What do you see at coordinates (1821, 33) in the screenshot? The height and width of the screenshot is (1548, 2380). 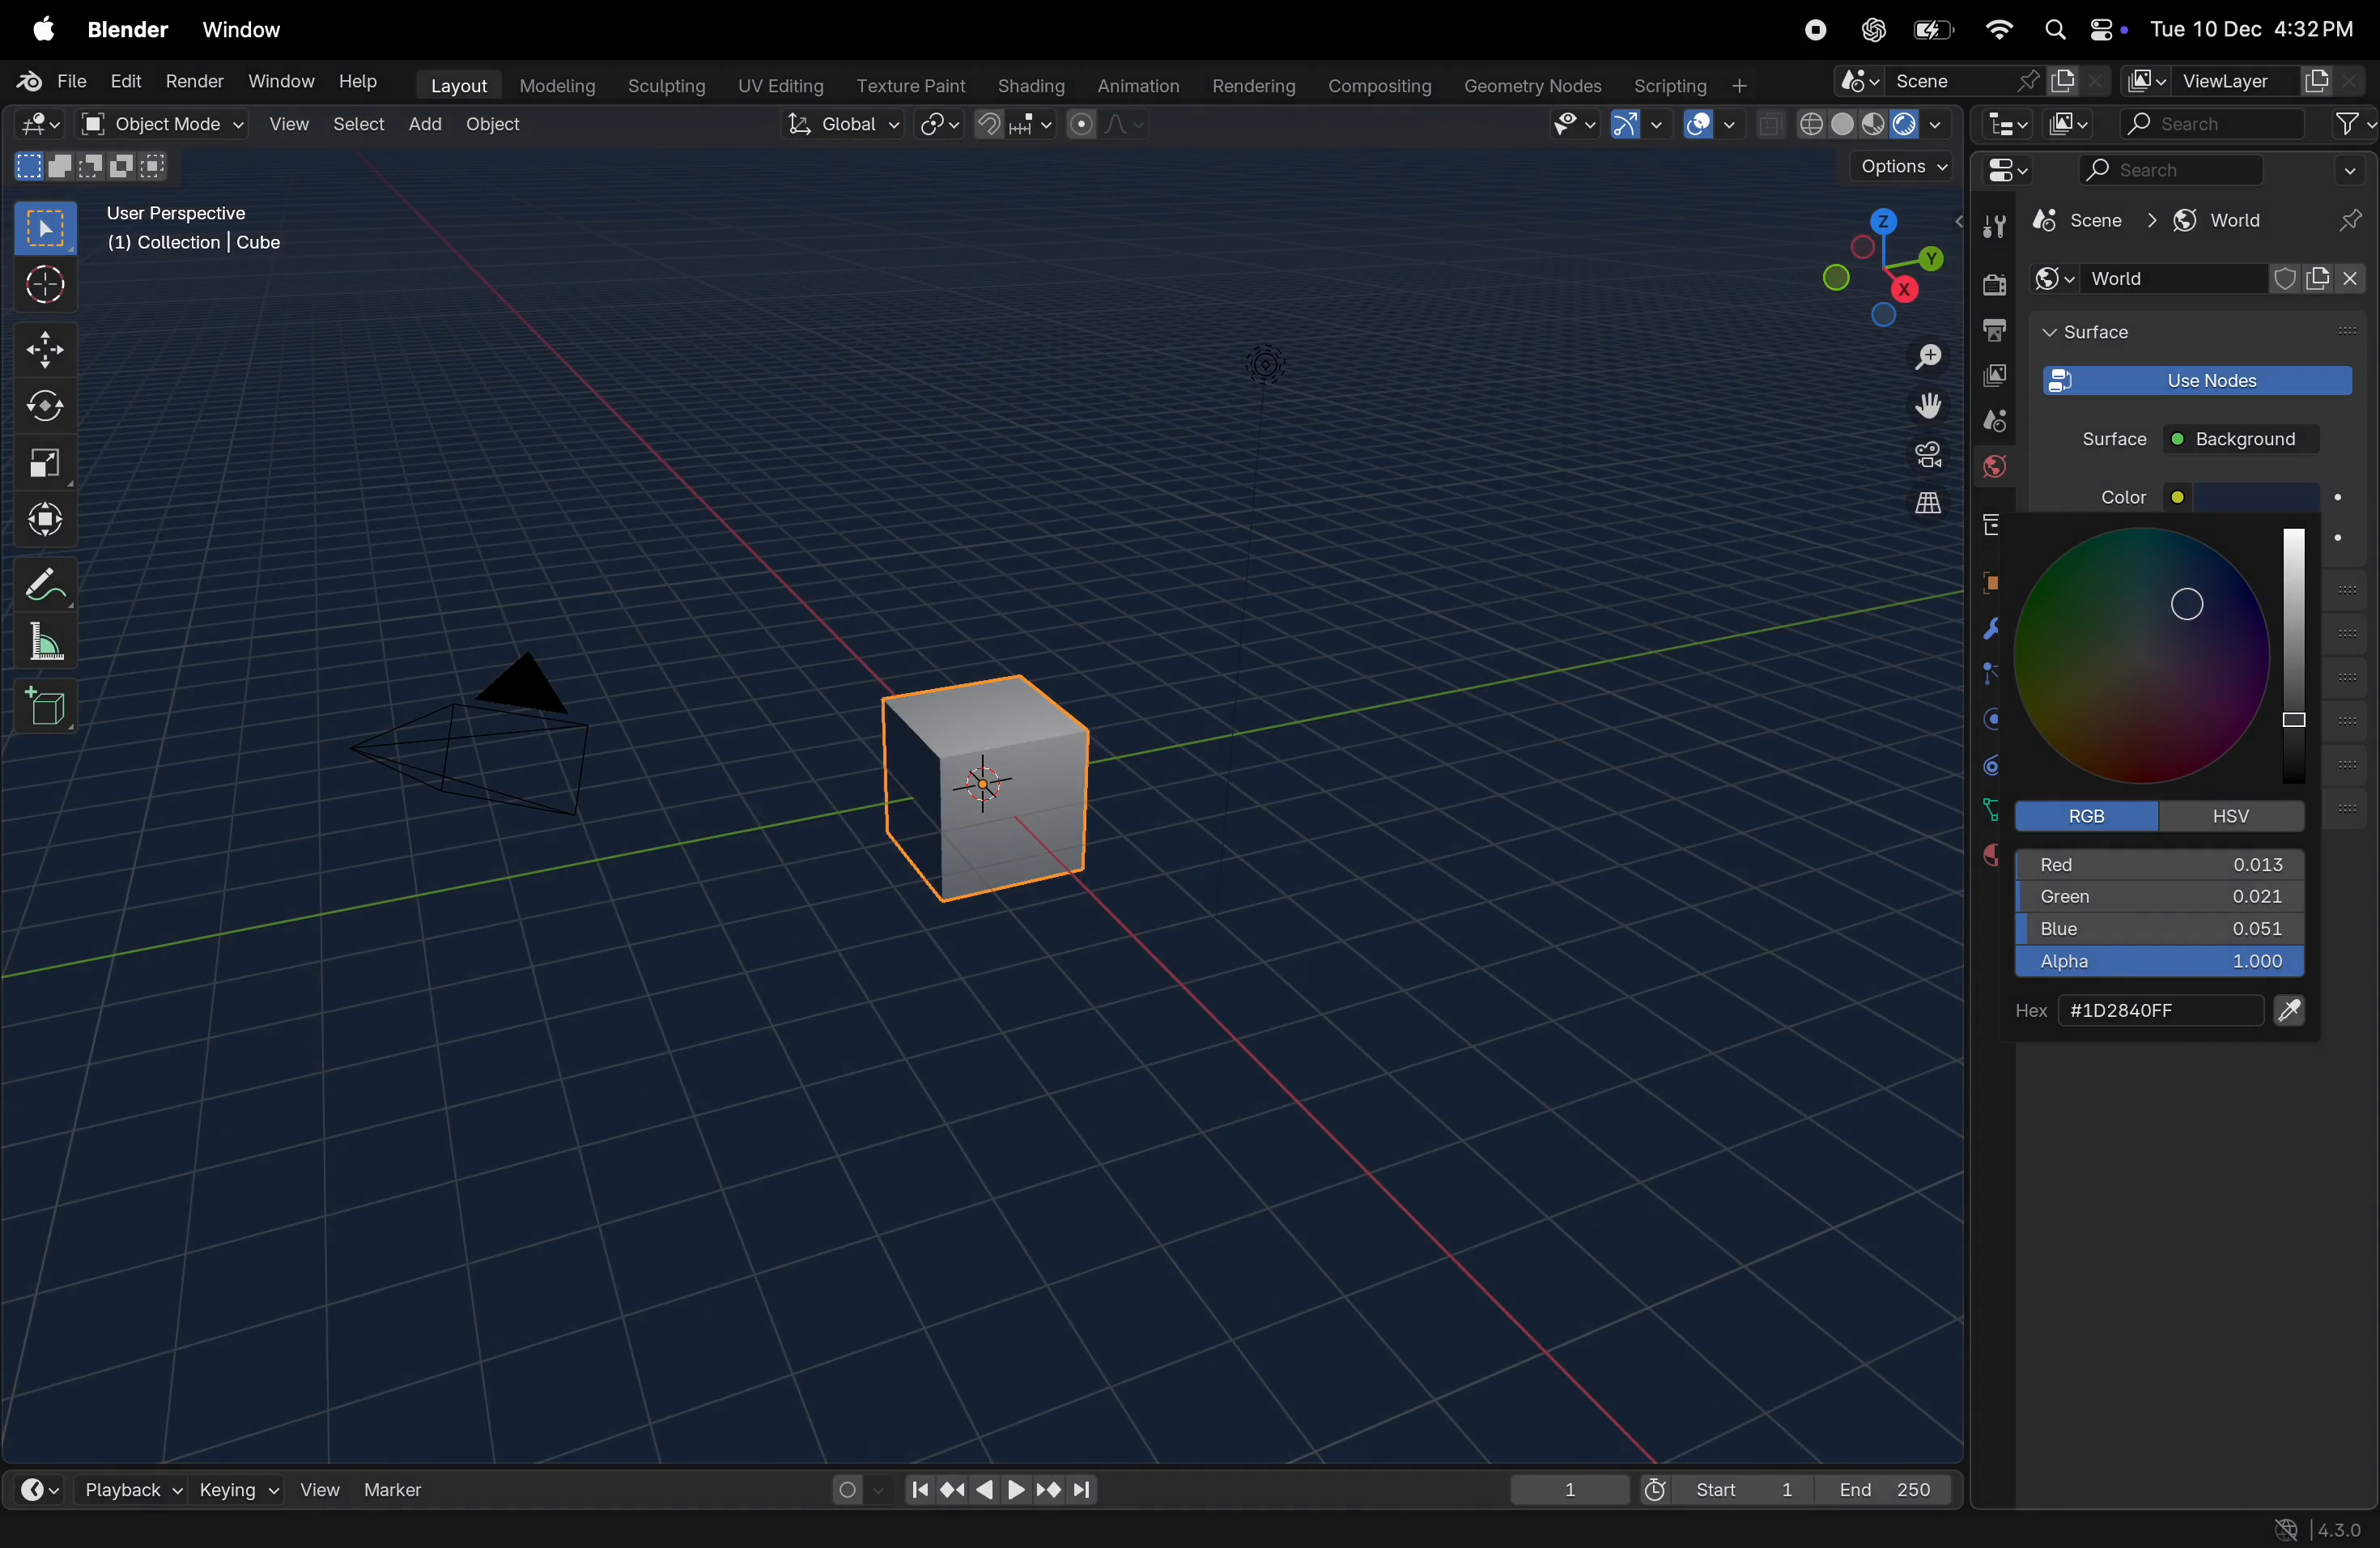 I see `record` at bounding box center [1821, 33].